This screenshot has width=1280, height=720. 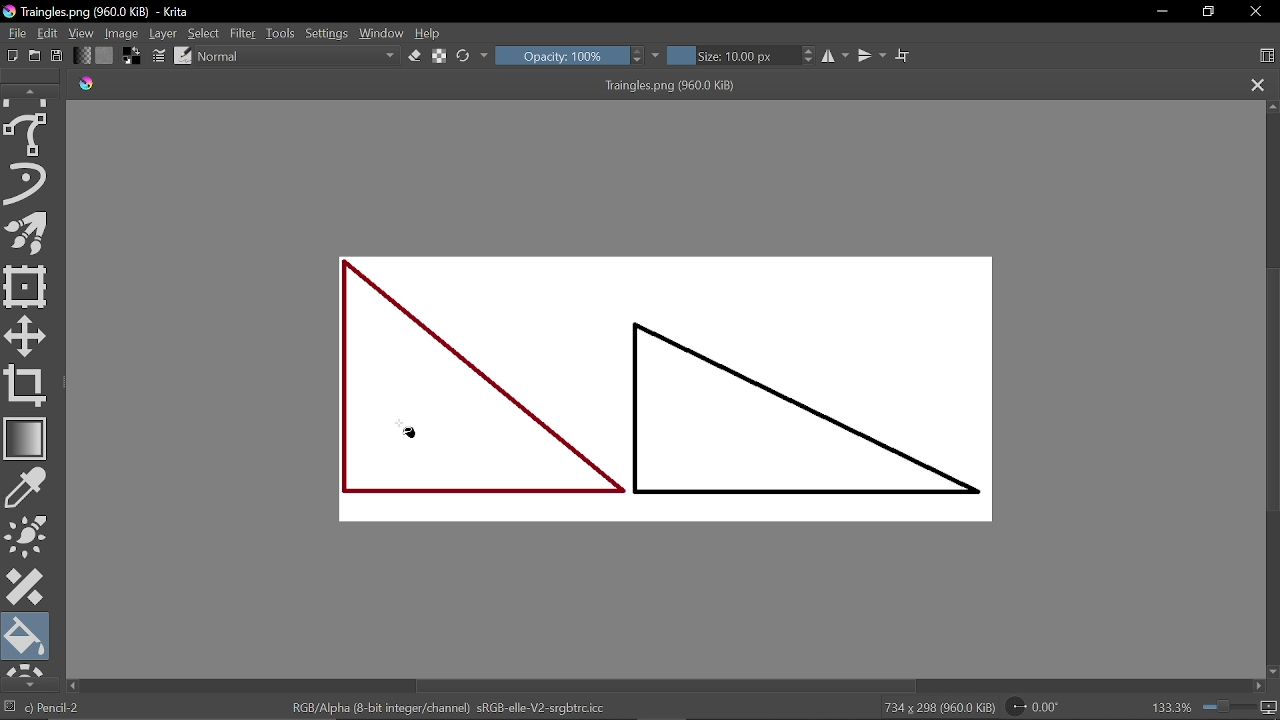 I want to click on Crop, so click(x=26, y=385).